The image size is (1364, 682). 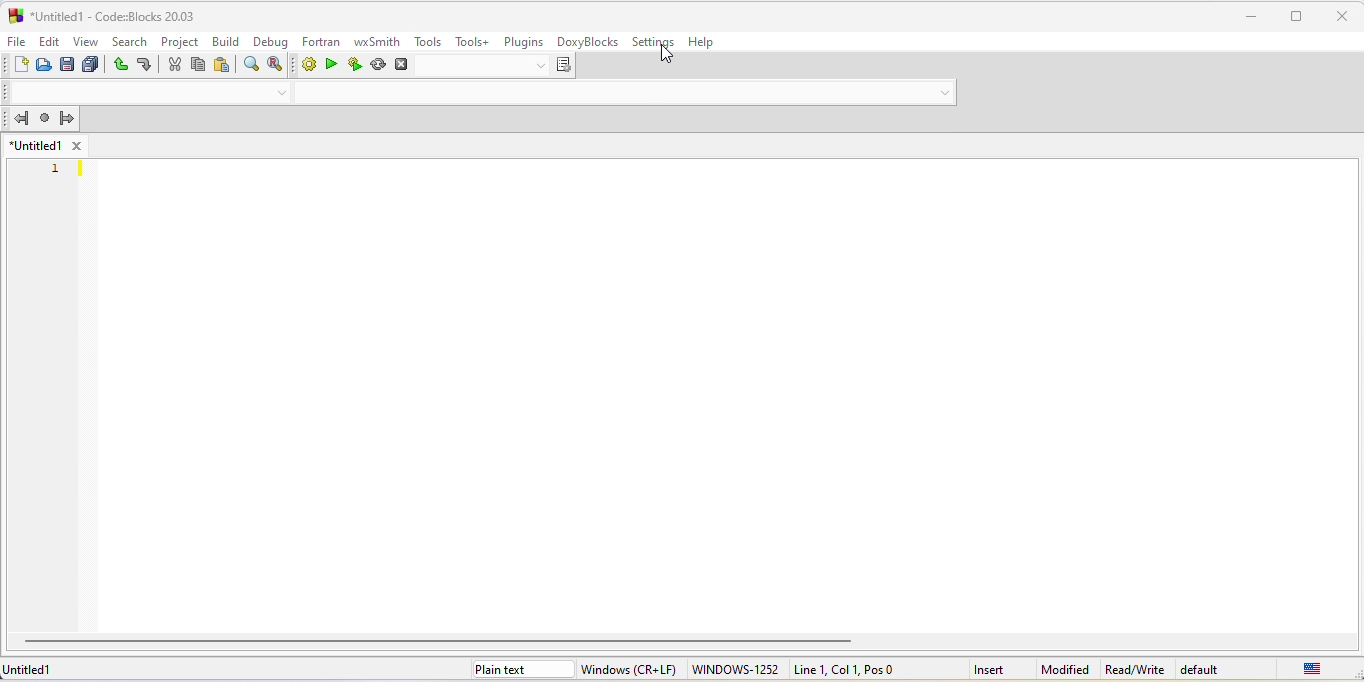 What do you see at coordinates (376, 41) in the screenshot?
I see `wxsmith` at bounding box center [376, 41].